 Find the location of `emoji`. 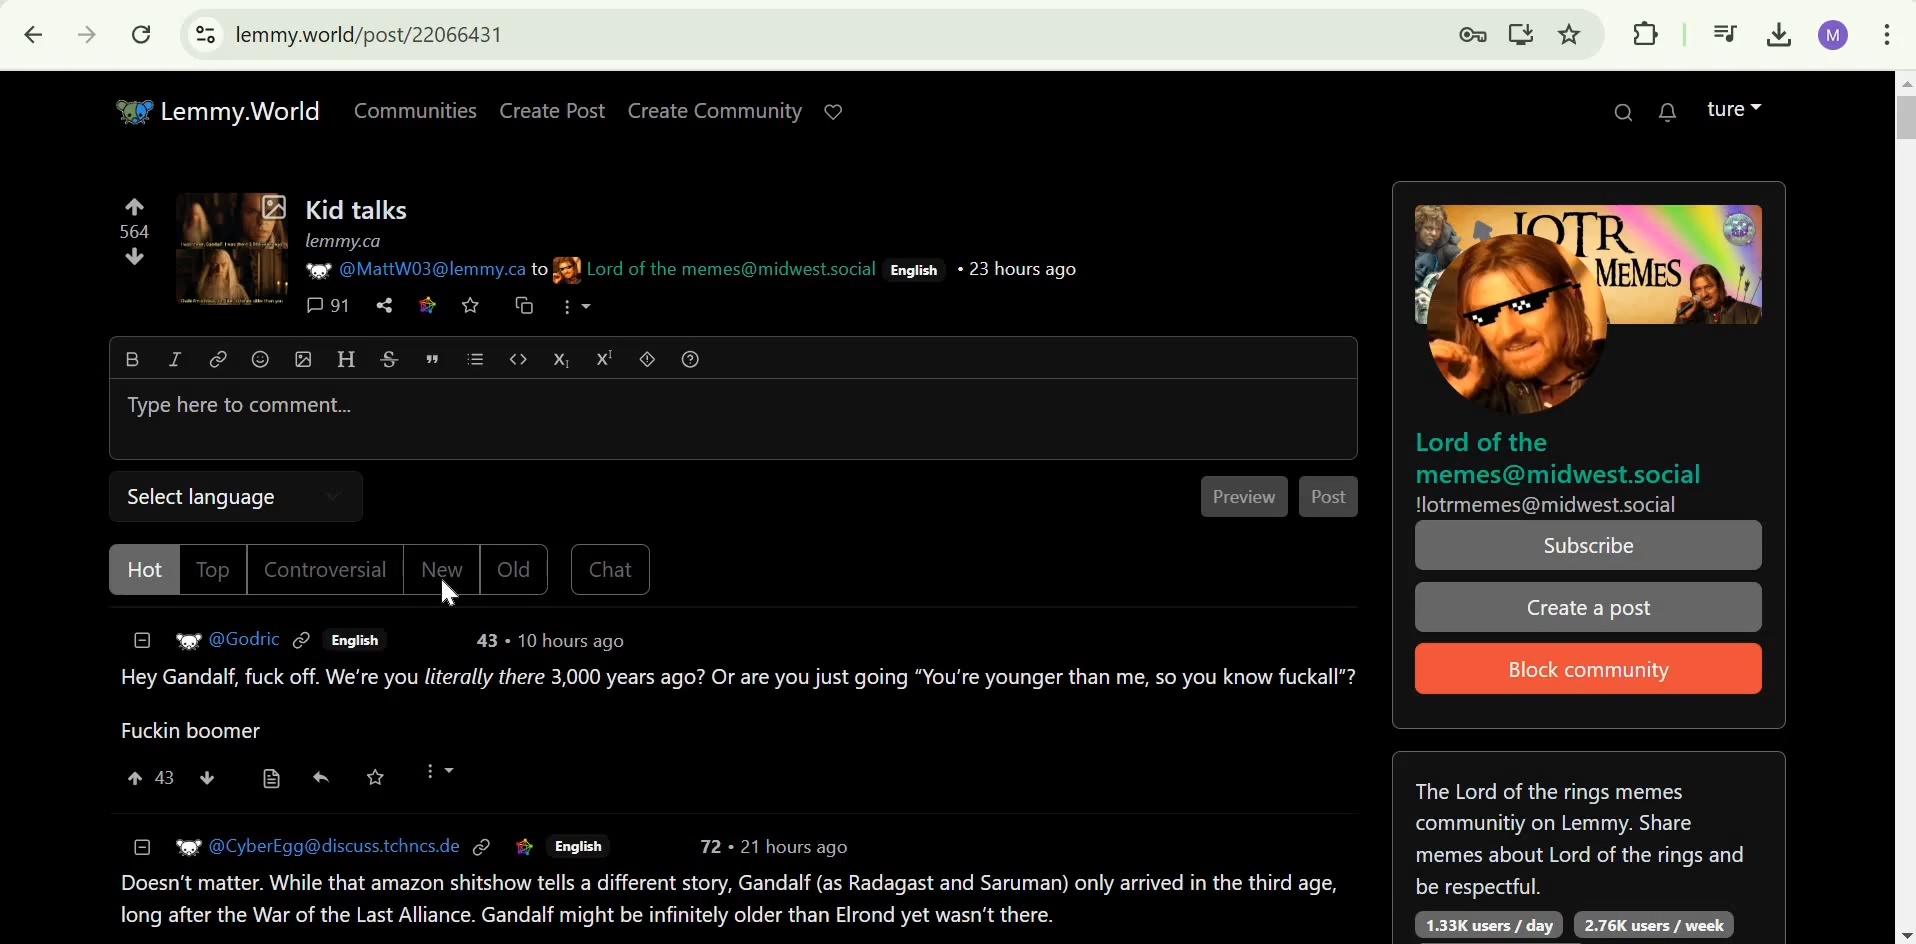

emoji is located at coordinates (259, 358).